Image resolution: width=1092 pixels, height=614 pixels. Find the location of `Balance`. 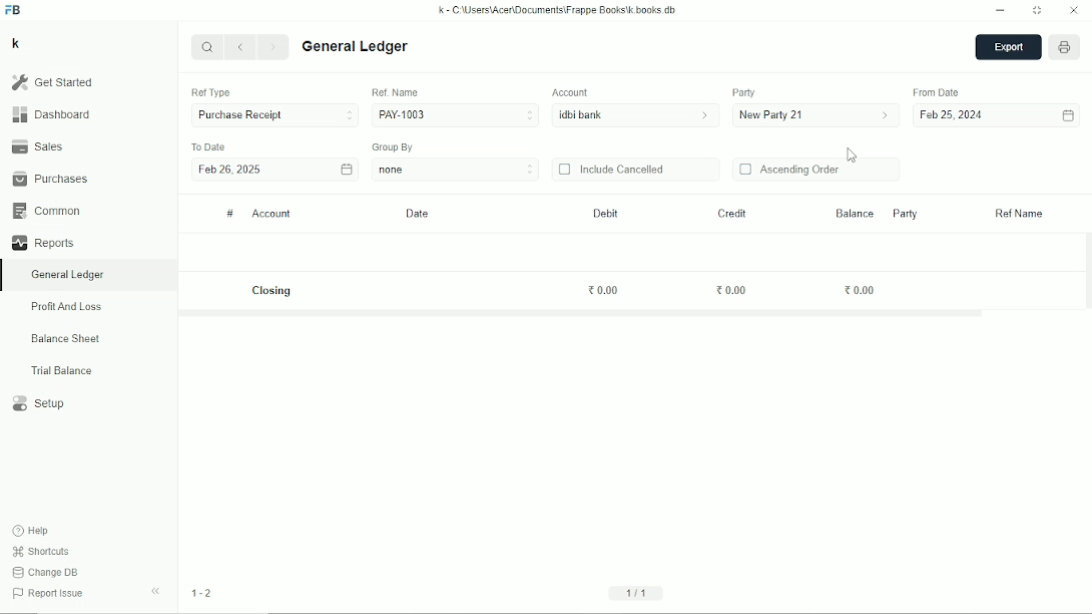

Balance is located at coordinates (854, 212).